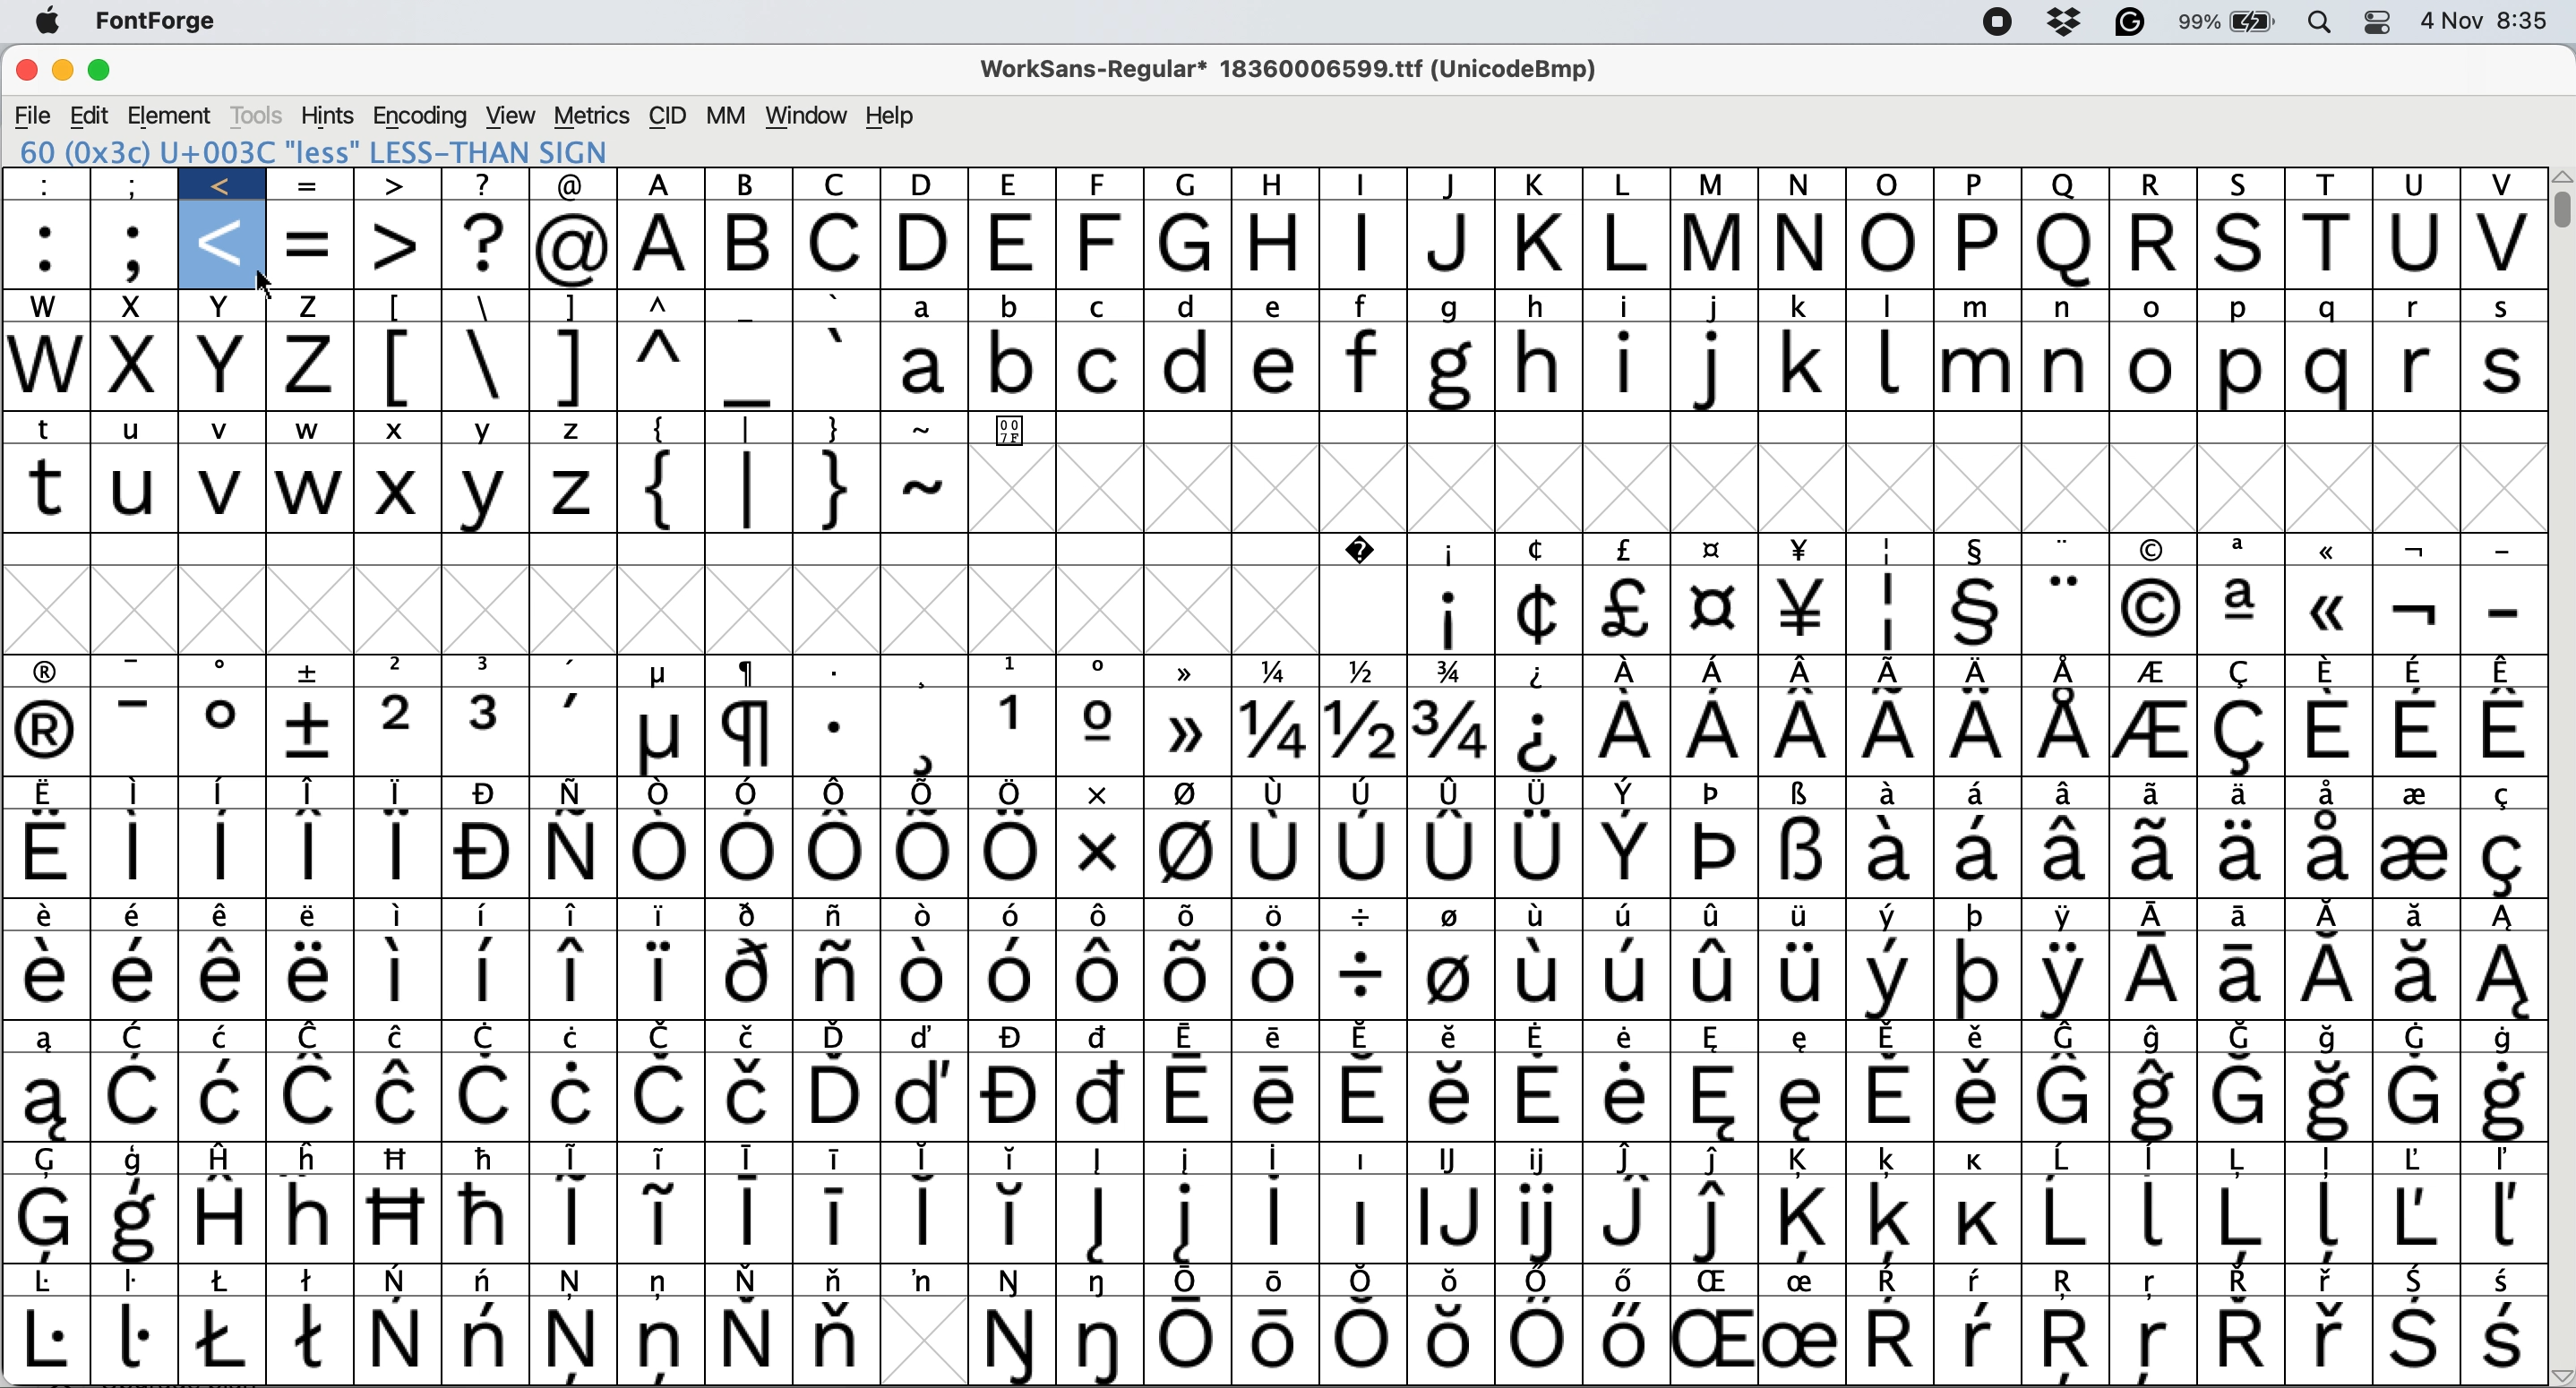 The width and height of the screenshot is (2576, 1388). What do you see at coordinates (831, 1099) in the screenshot?
I see `Symbol` at bounding box center [831, 1099].